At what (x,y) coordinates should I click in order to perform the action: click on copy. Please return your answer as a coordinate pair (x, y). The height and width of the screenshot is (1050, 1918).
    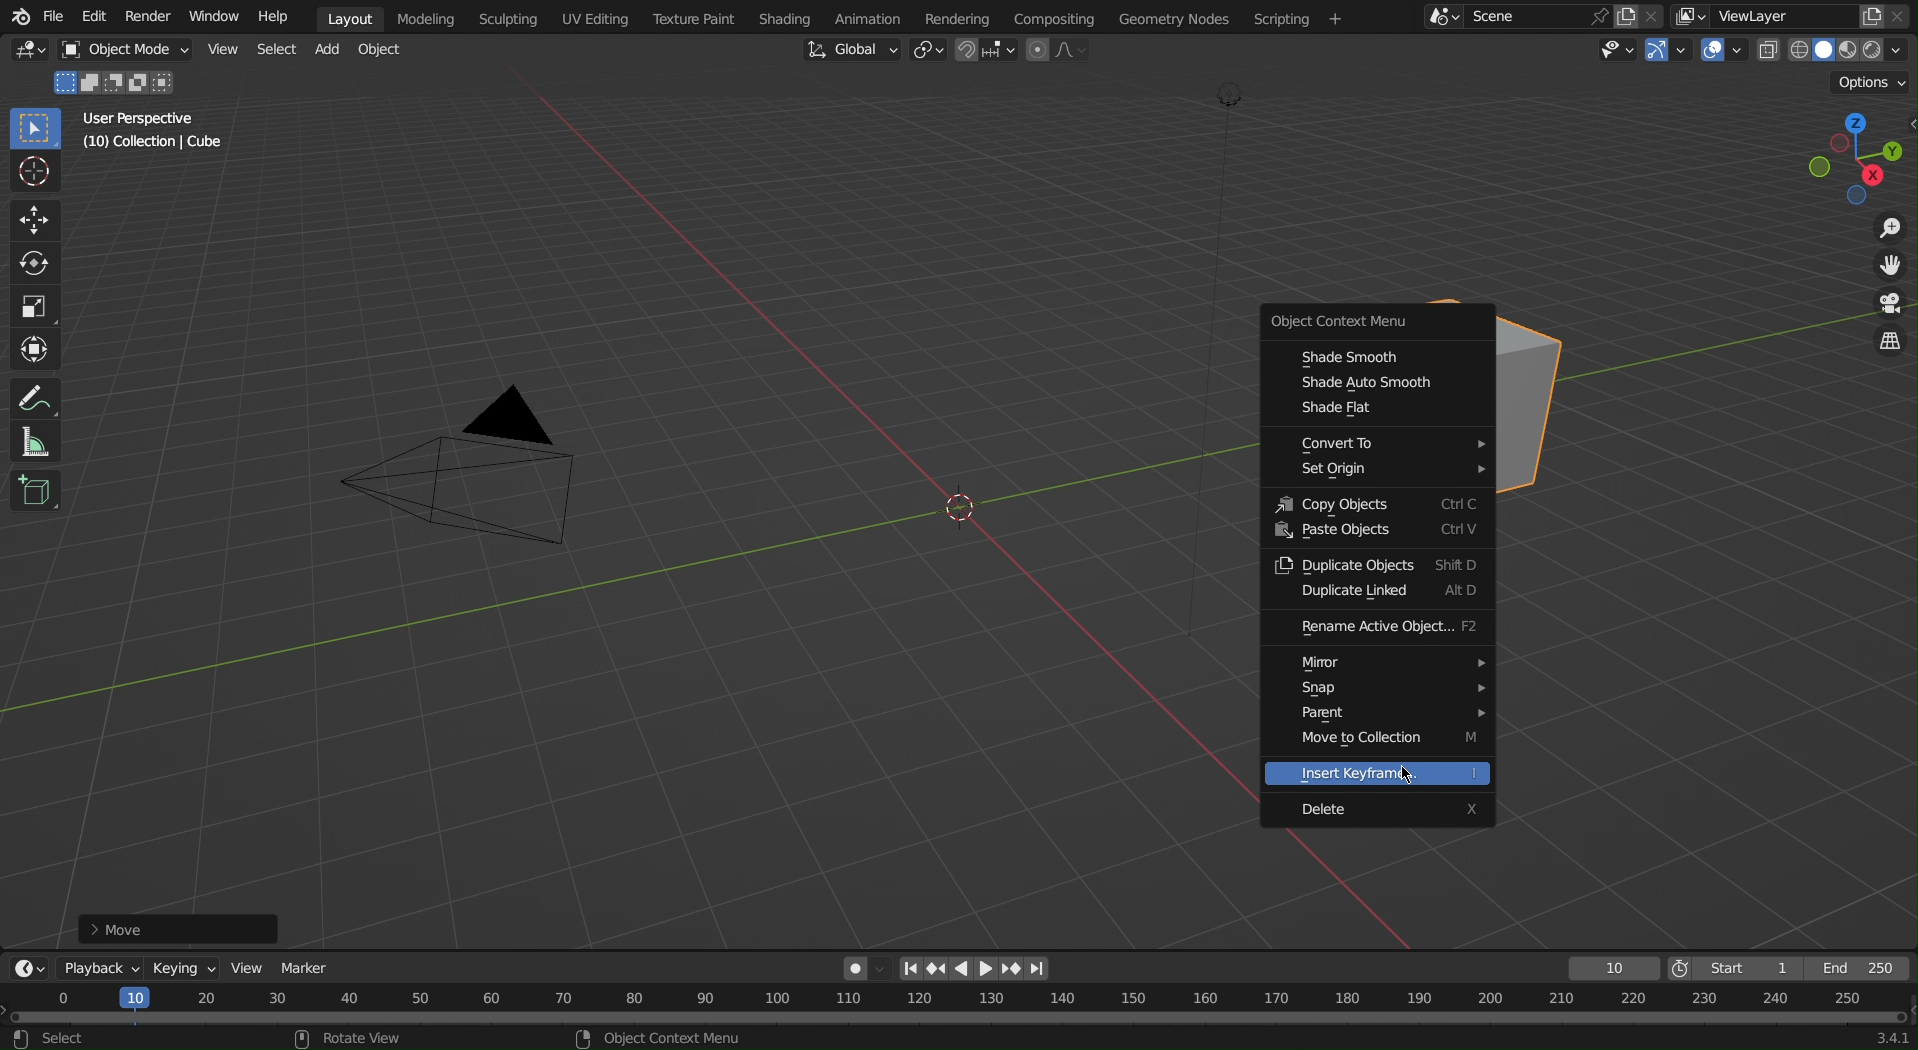
    Looking at the image, I should click on (1632, 14).